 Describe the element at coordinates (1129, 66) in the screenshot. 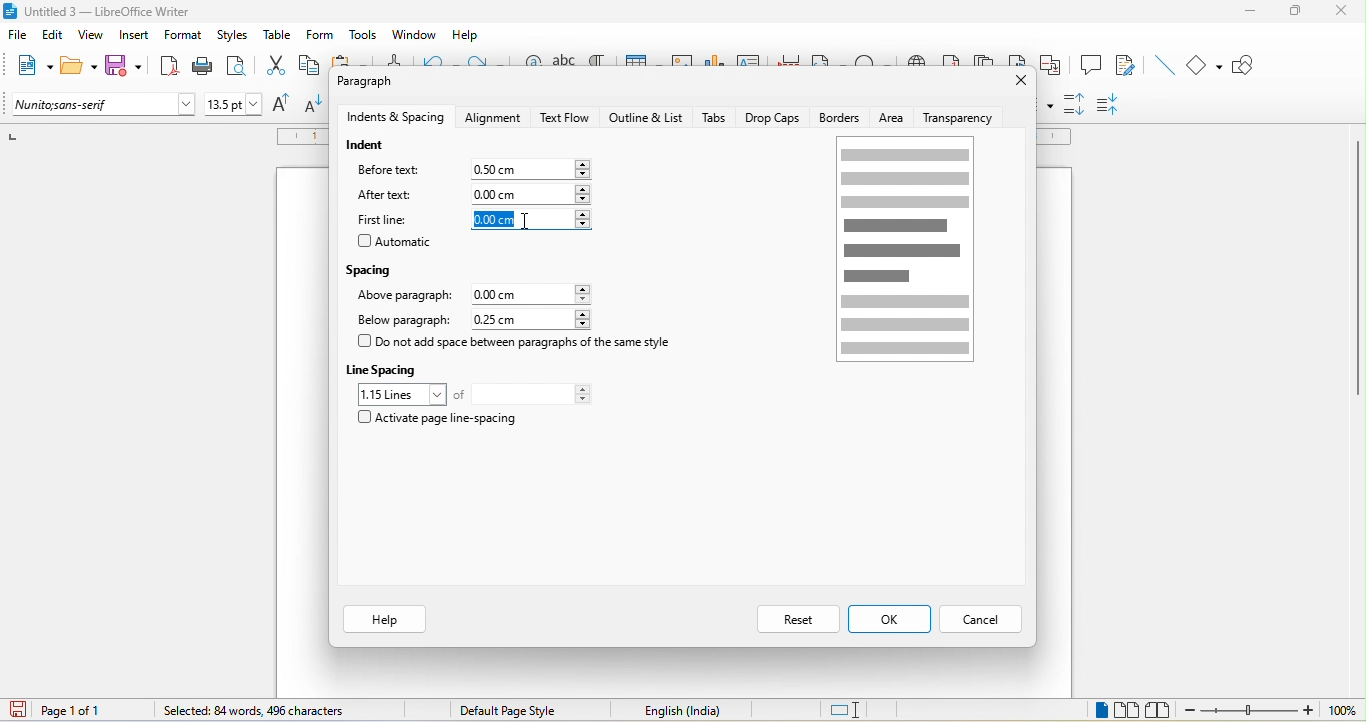

I see `show track changes function` at that location.